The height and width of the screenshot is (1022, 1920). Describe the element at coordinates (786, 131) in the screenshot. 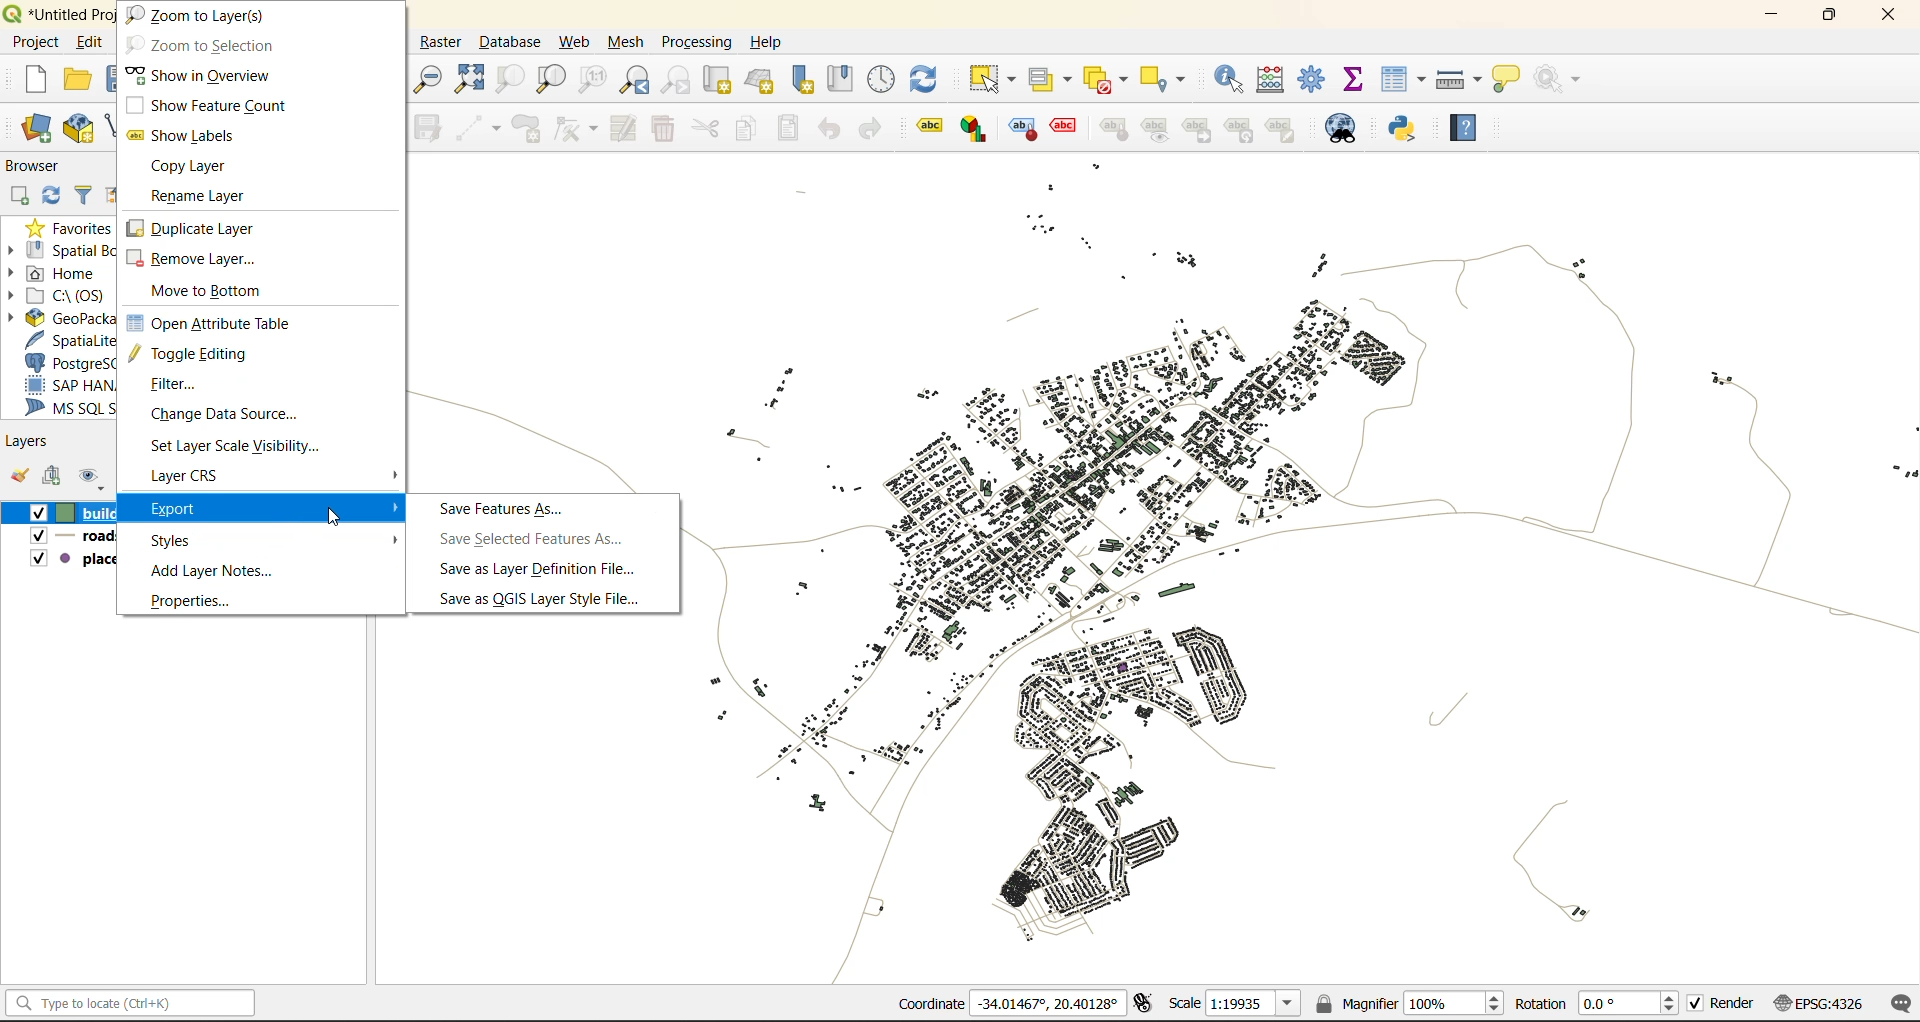

I see `paste` at that location.